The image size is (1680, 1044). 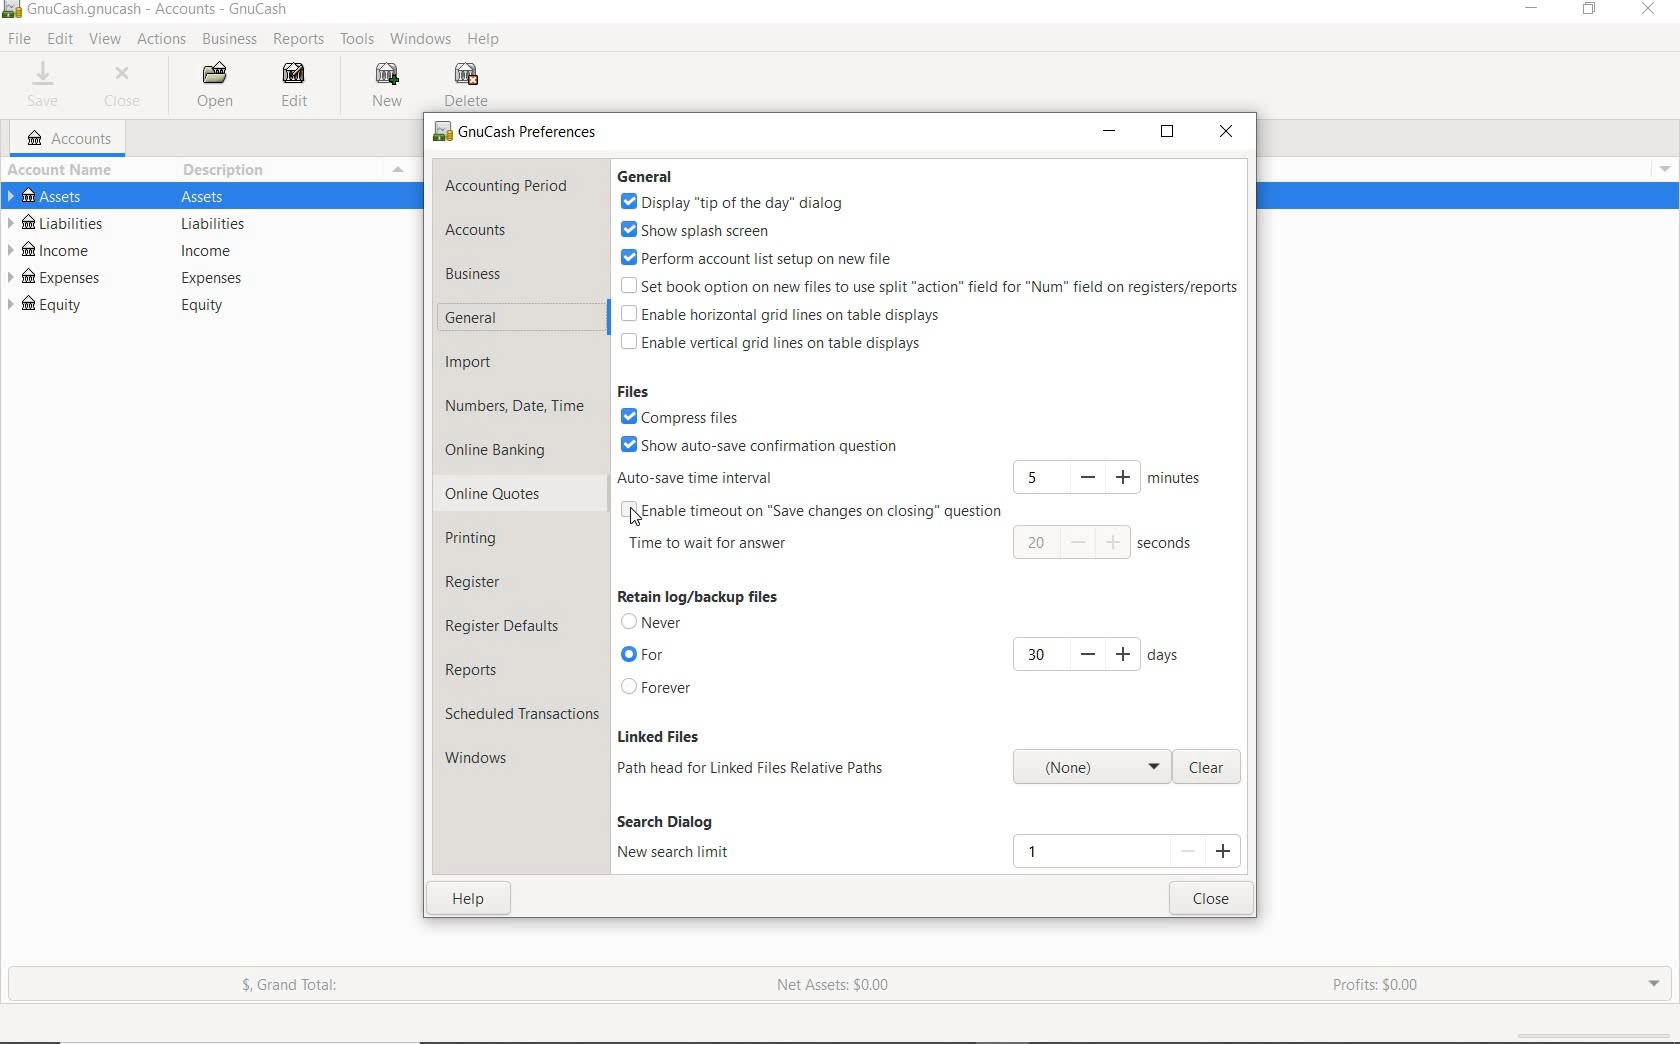 I want to click on CLOSE, so click(x=1226, y=133).